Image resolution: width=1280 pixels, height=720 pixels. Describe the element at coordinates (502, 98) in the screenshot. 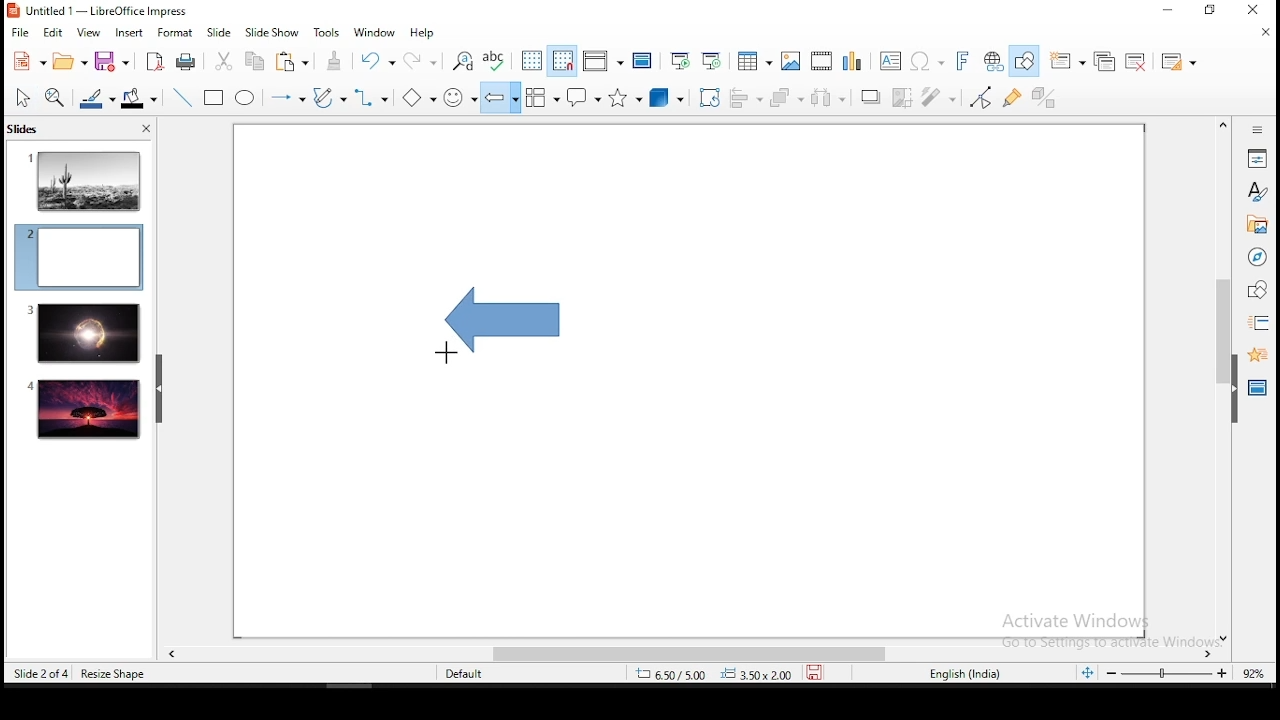

I see `block arrows` at that location.